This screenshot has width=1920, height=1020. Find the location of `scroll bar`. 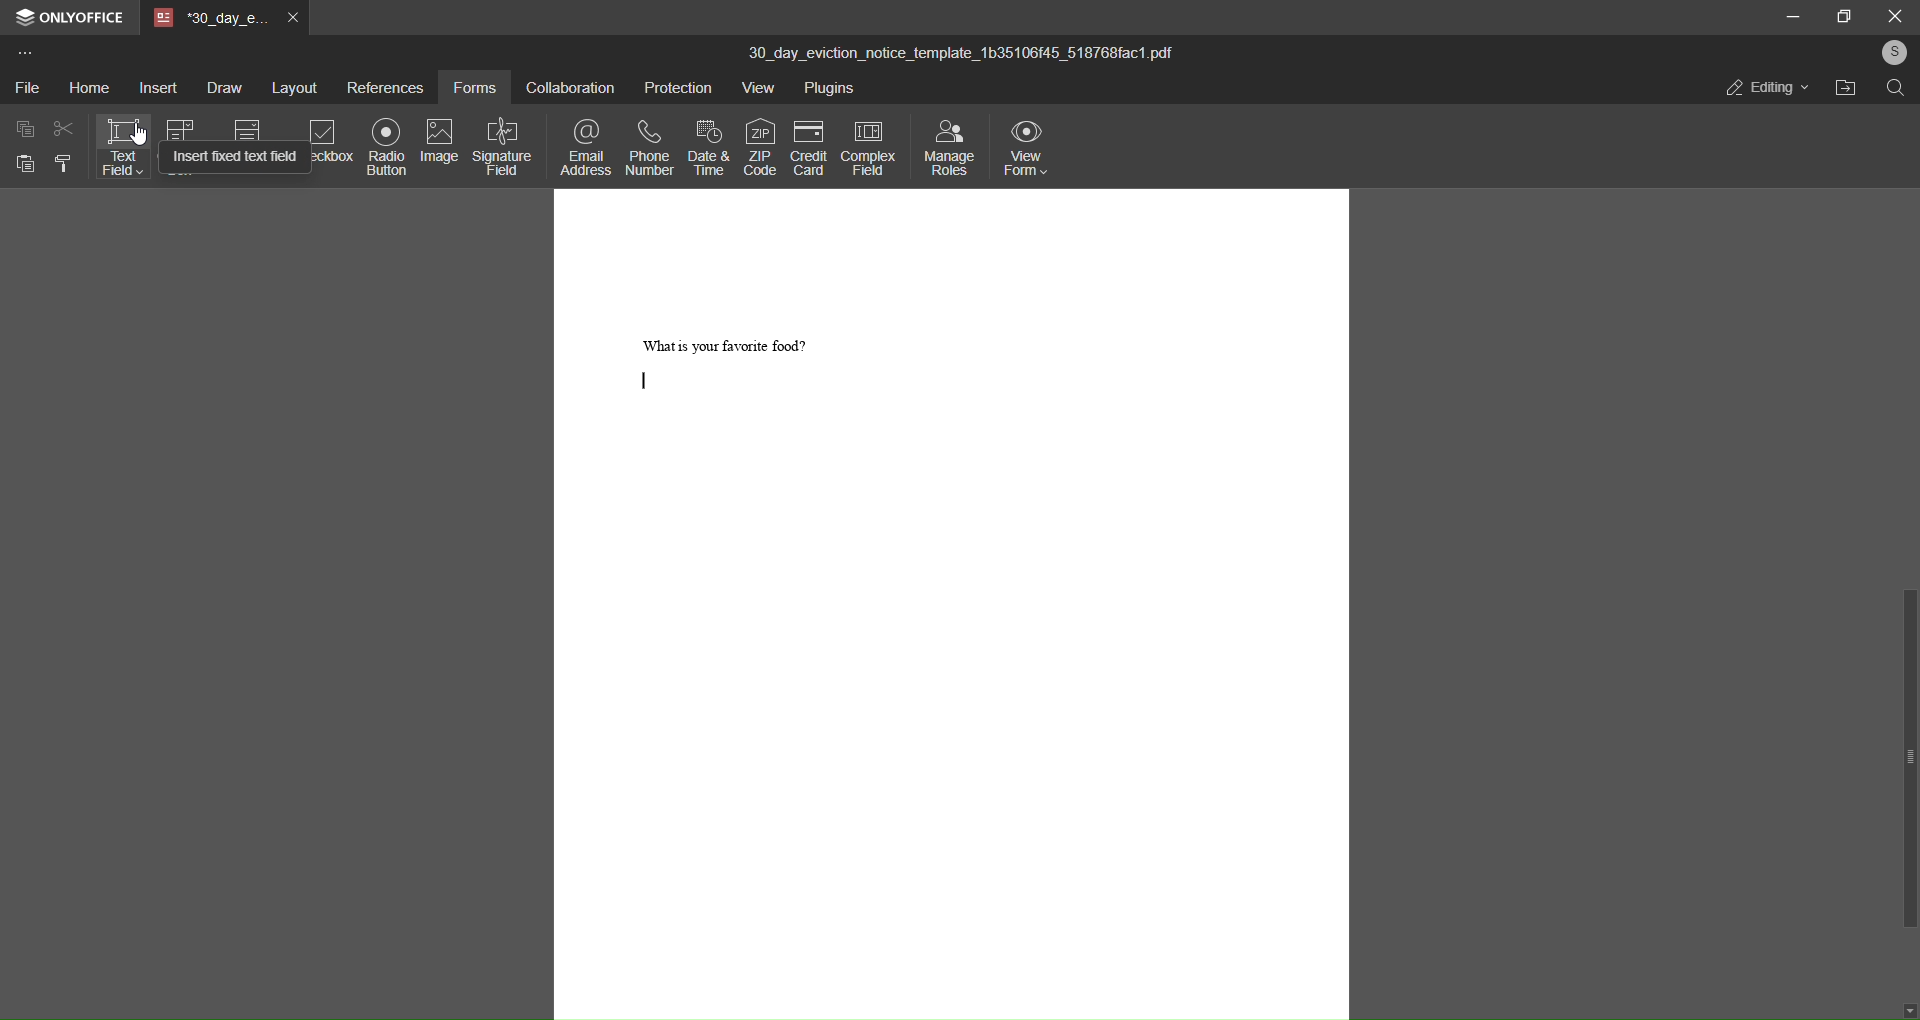

scroll bar is located at coordinates (1908, 758).